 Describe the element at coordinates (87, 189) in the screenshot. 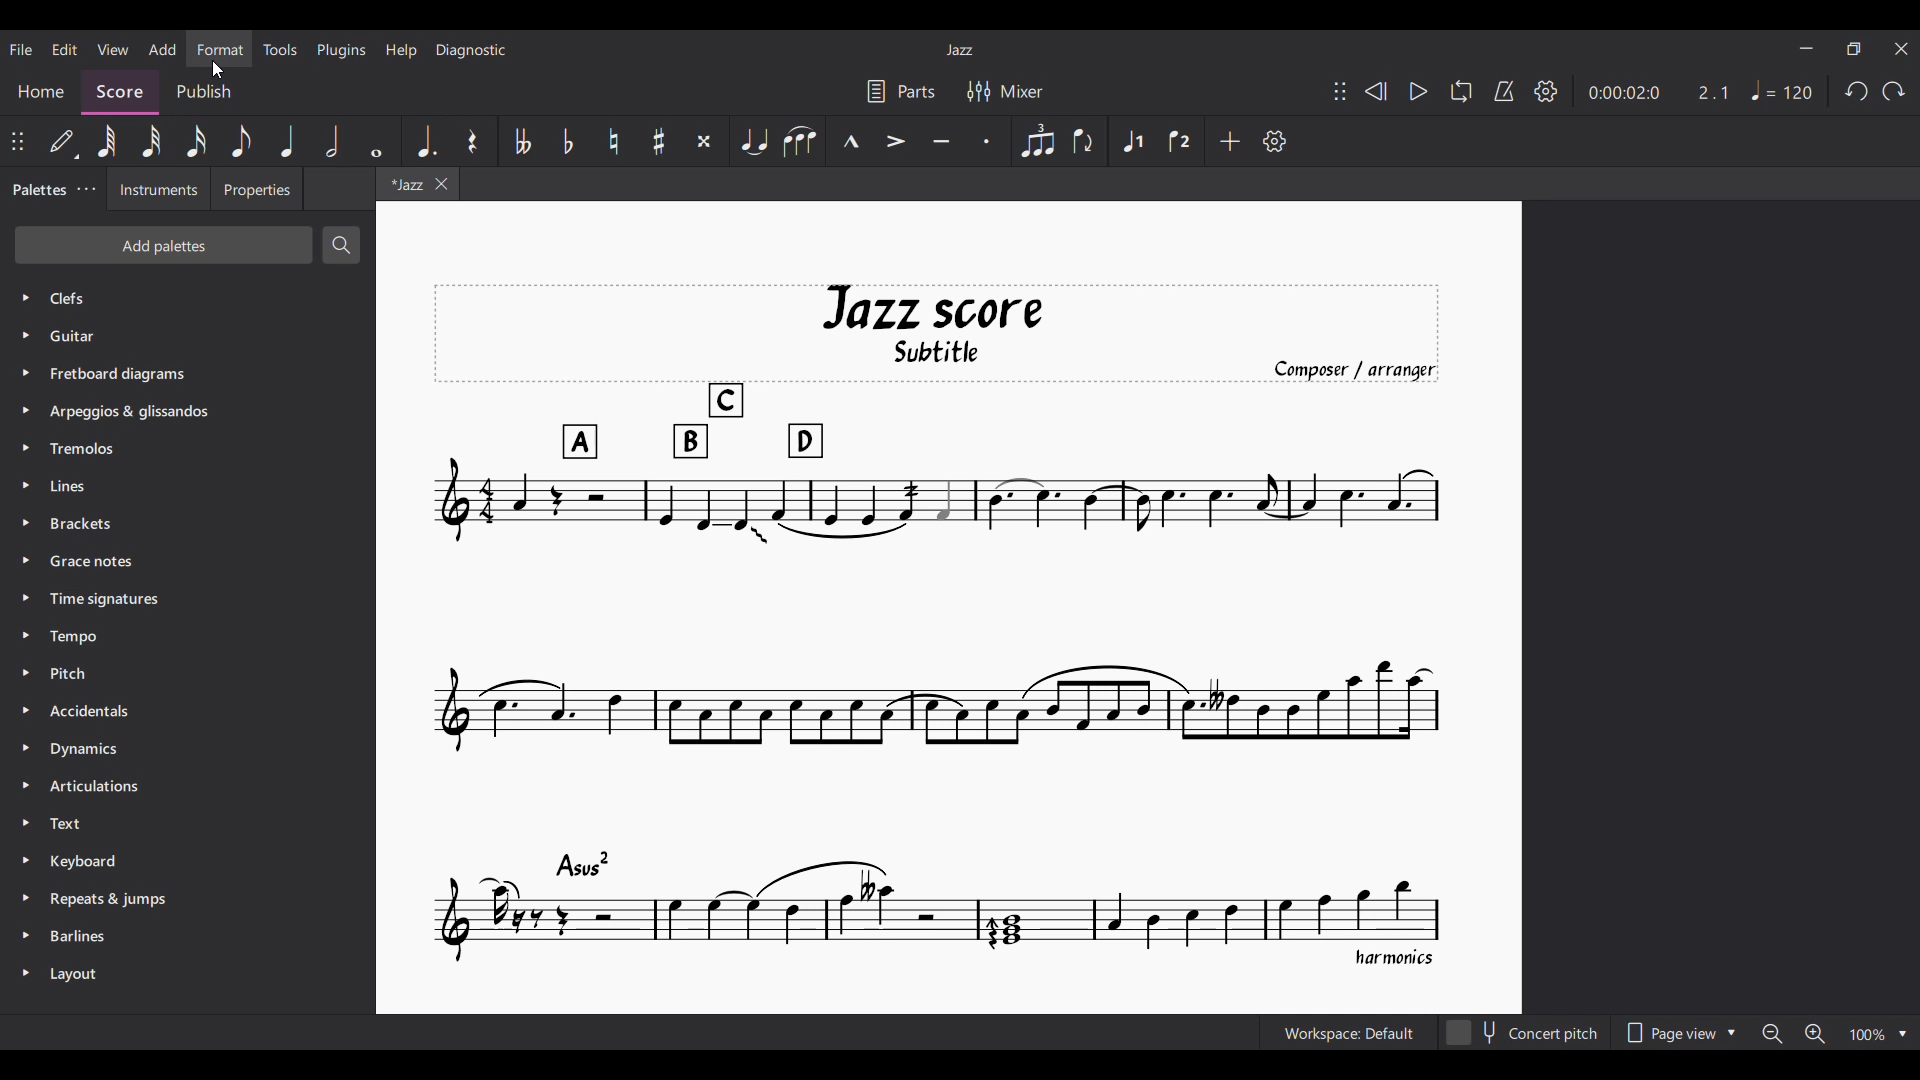

I see `Palette settings` at that location.